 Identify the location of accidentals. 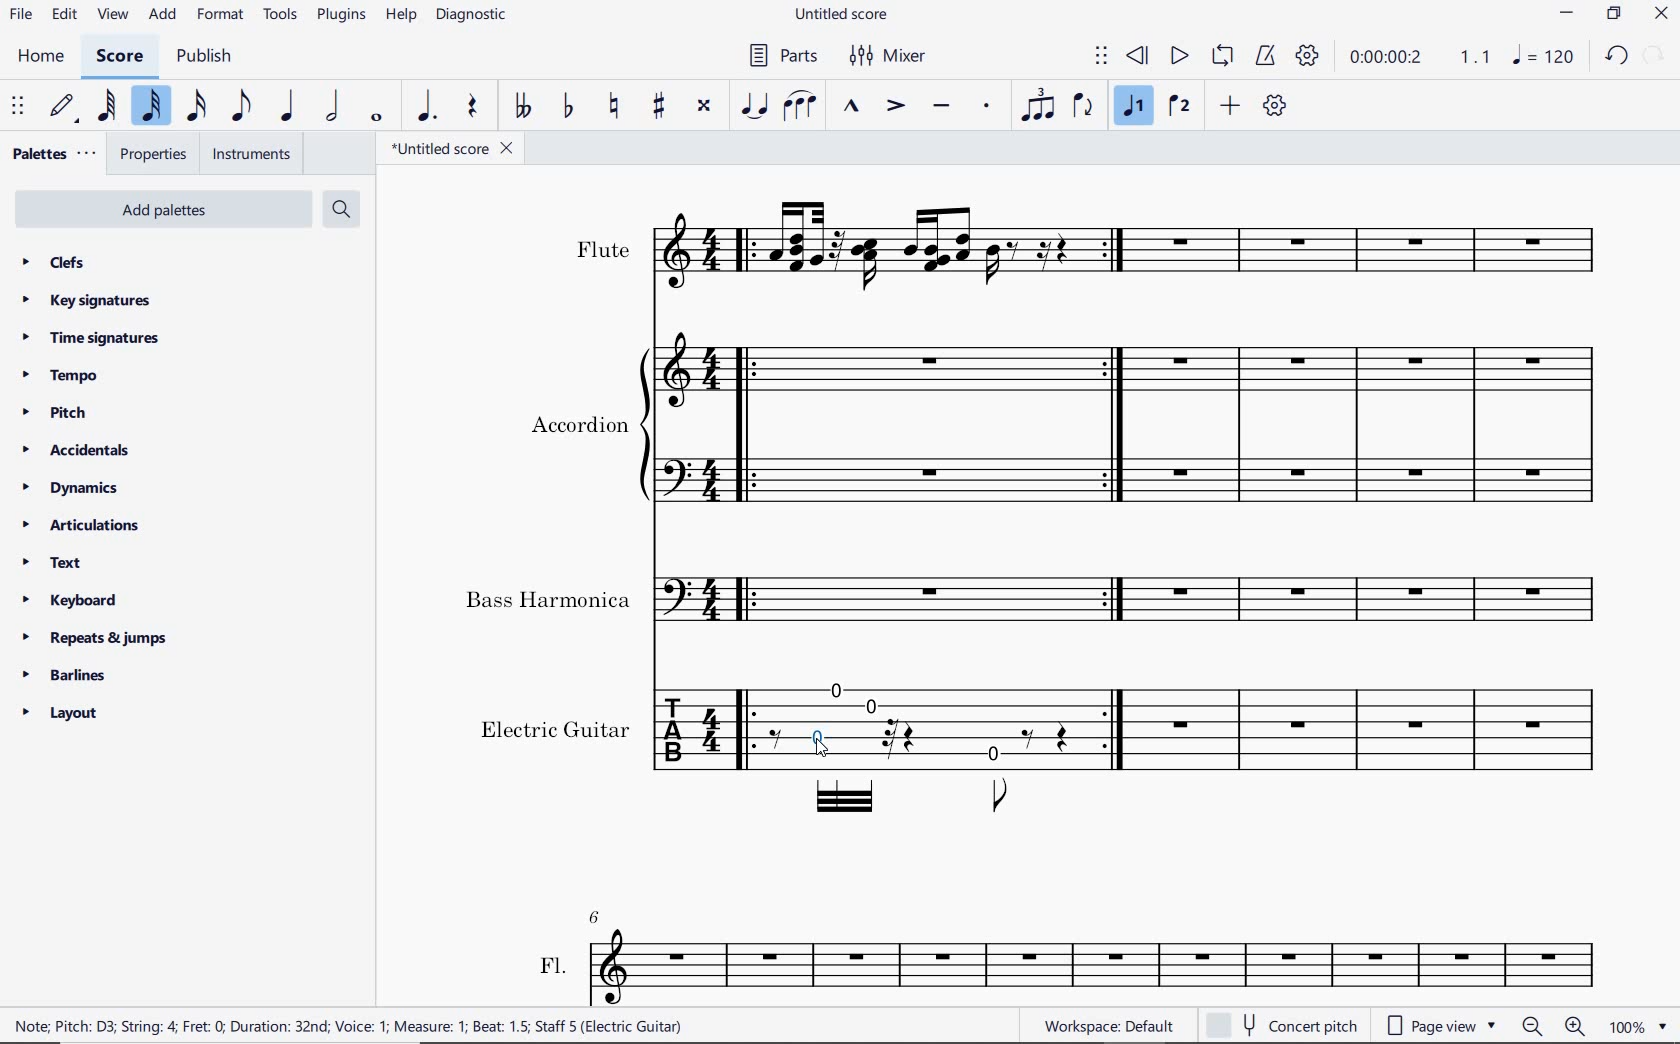
(77, 448).